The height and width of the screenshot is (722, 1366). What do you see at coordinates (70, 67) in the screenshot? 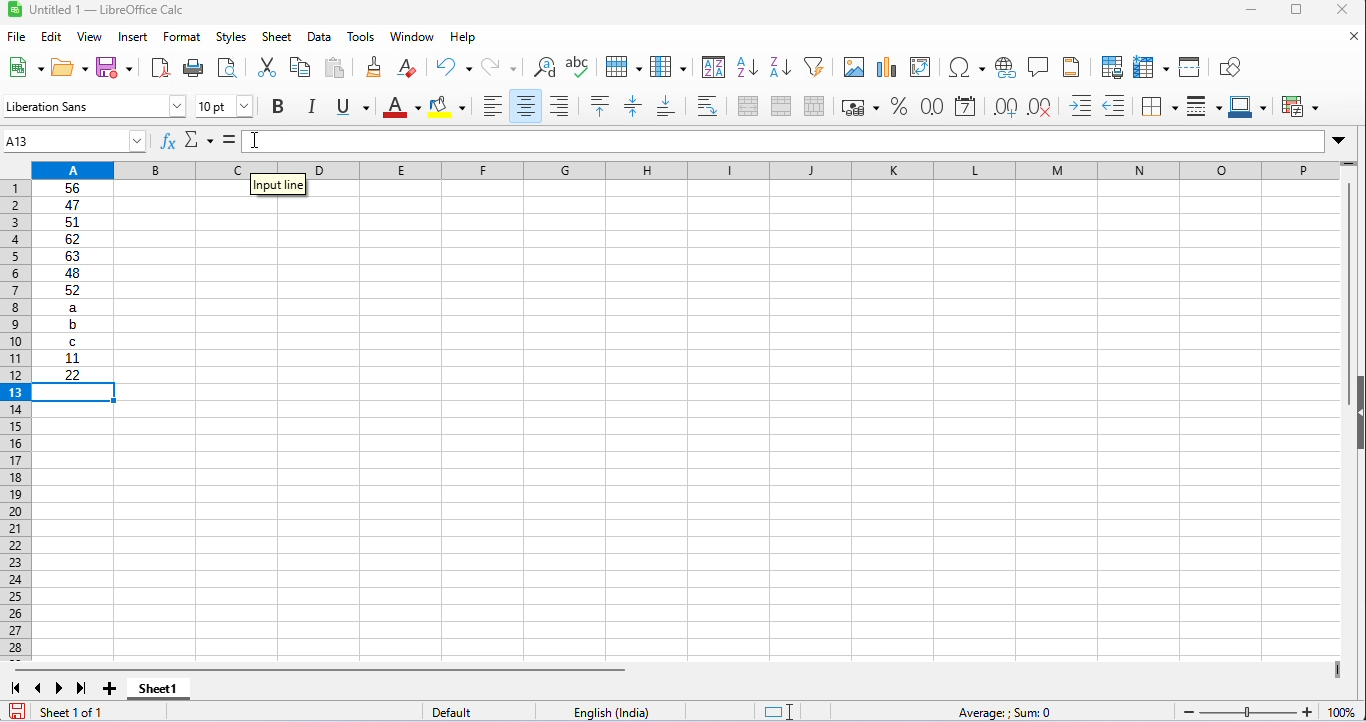
I see `open` at bounding box center [70, 67].